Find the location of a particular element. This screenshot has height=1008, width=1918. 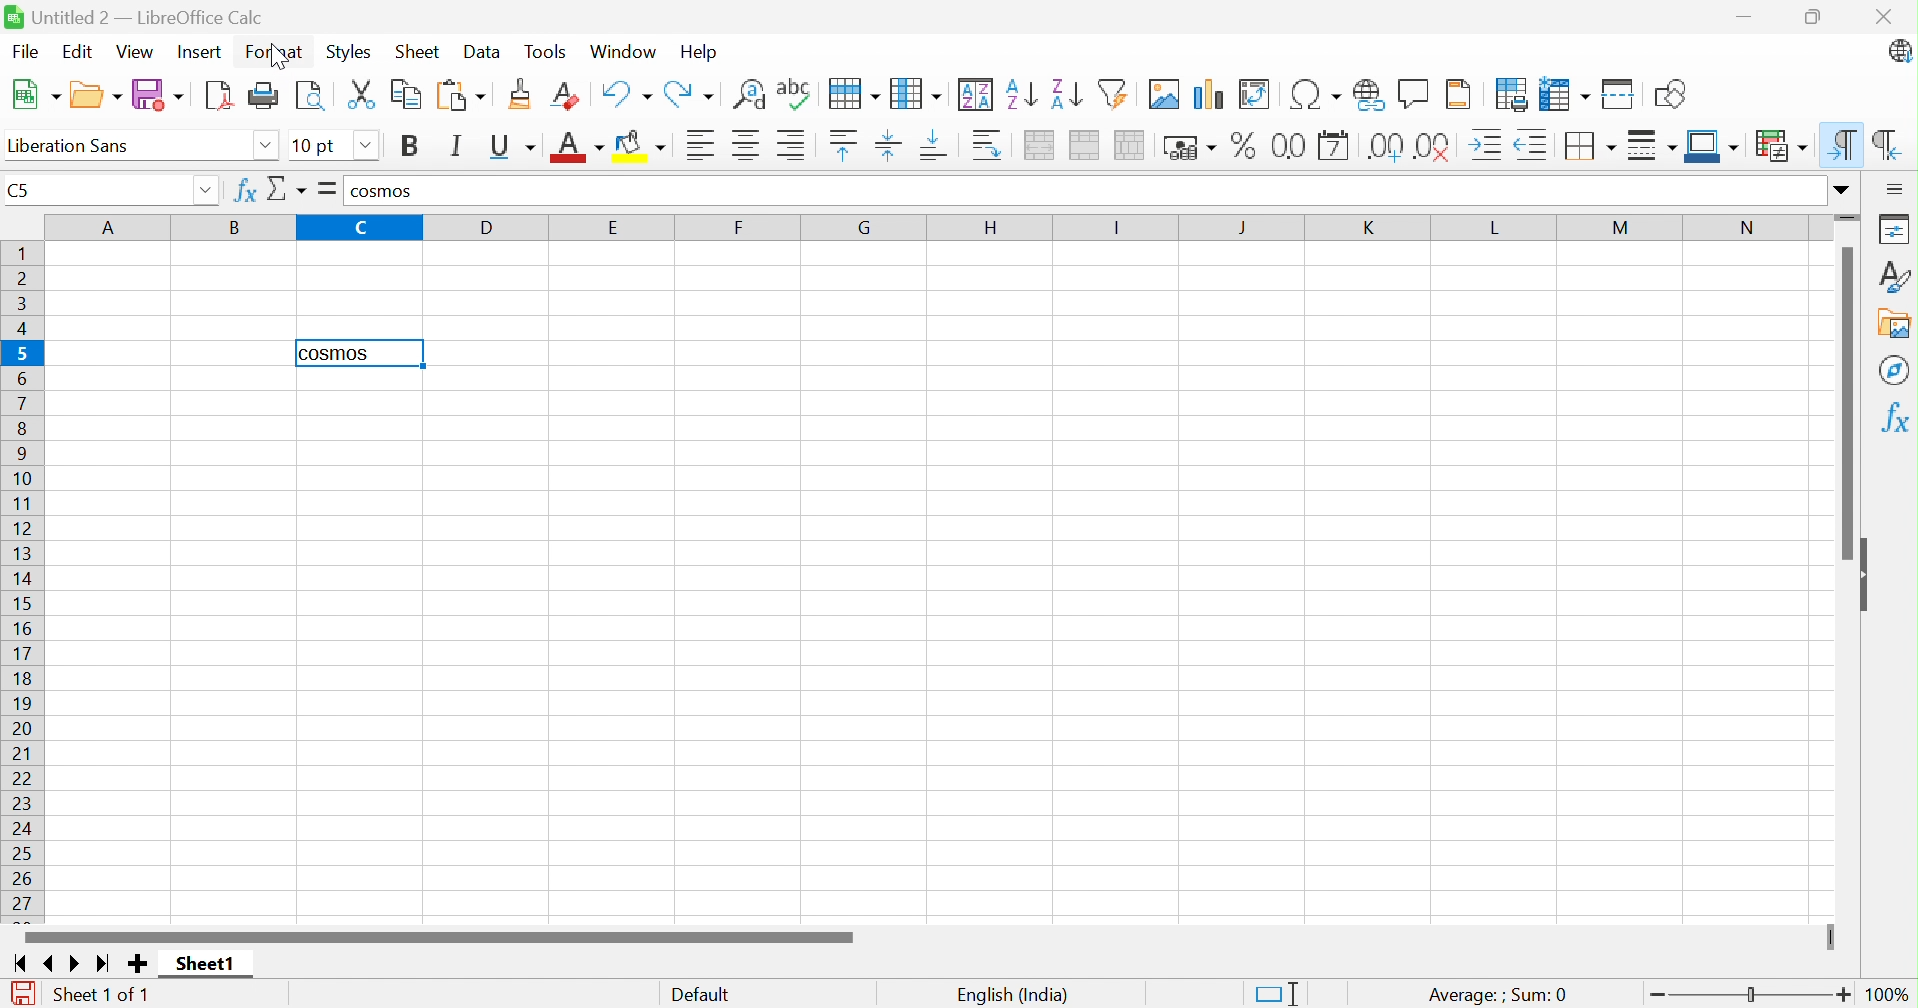

Name box is located at coordinates (100, 191).